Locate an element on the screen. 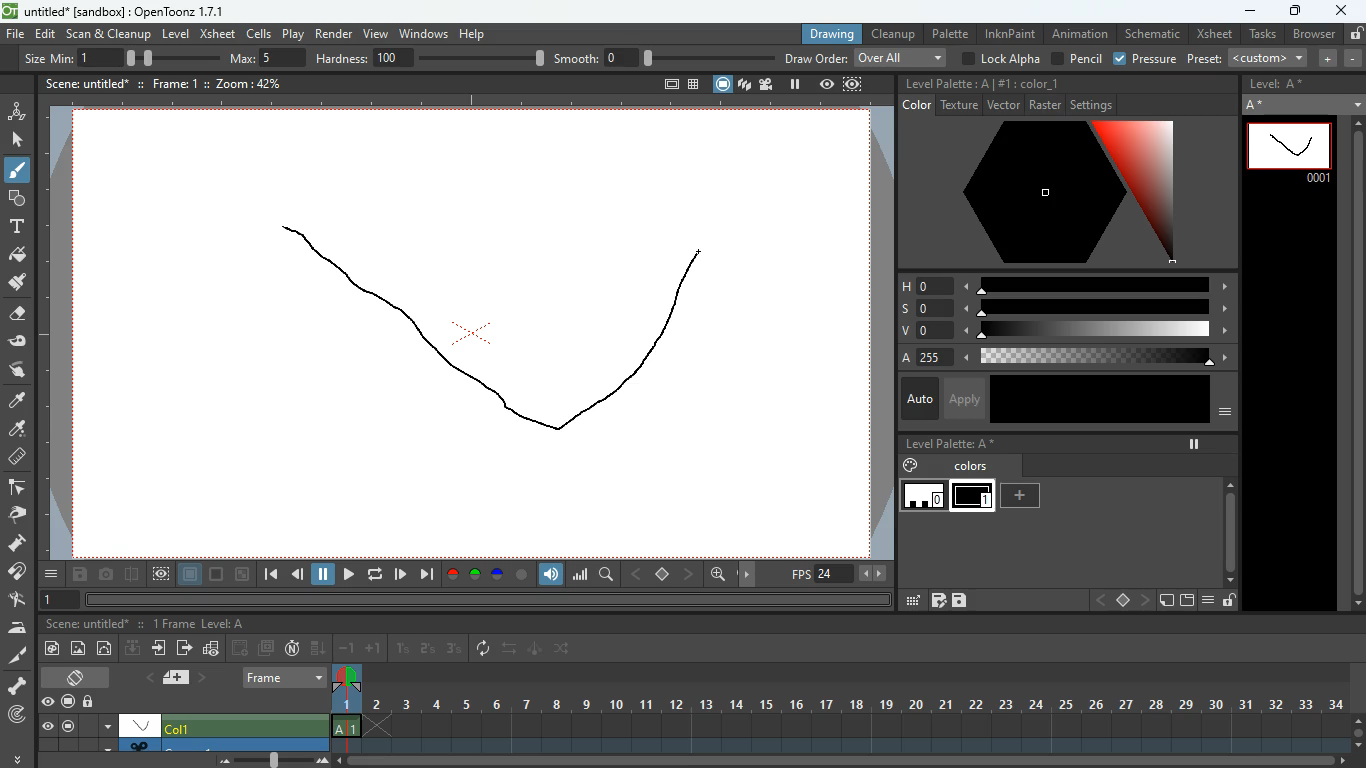 This screenshot has width=1366, height=768. selected frame is located at coordinates (347, 700).